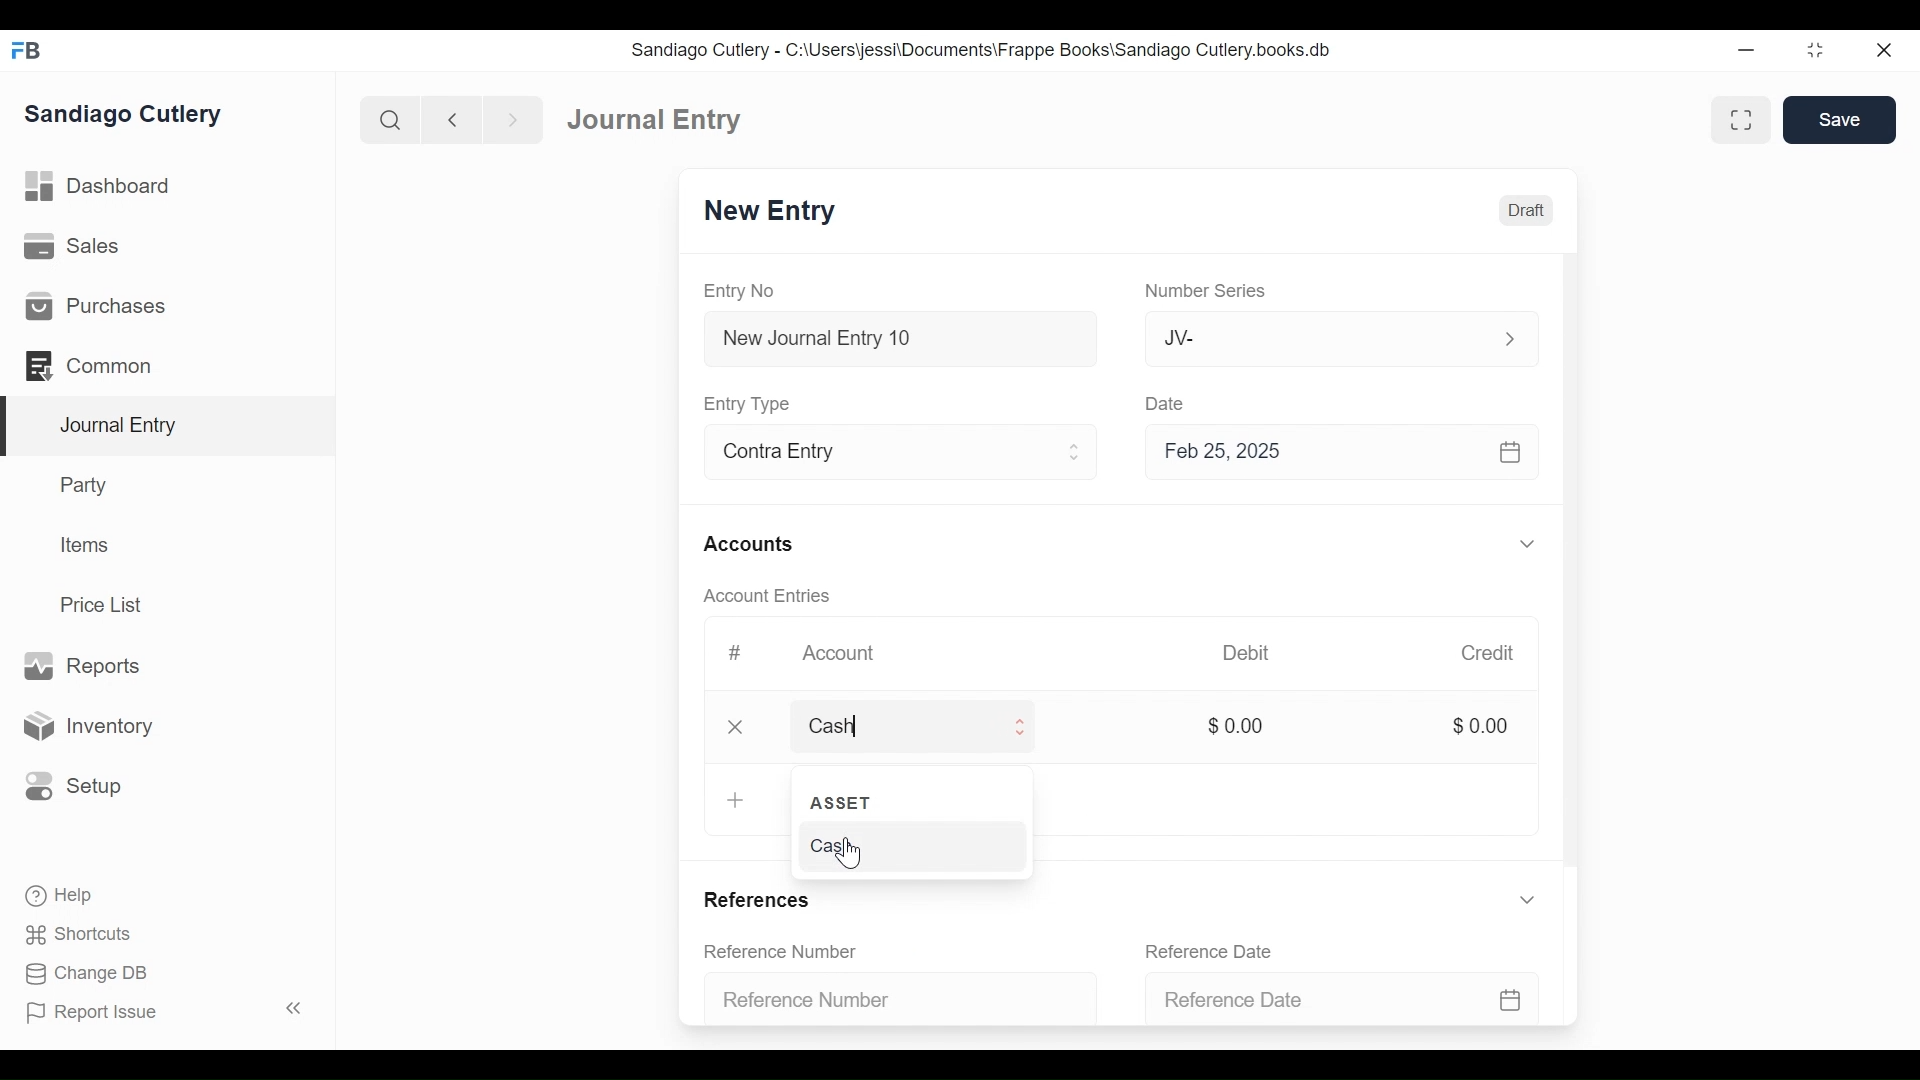 The width and height of the screenshot is (1920, 1080). Describe the element at coordinates (1509, 337) in the screenshot. I see `Expand` at that location.